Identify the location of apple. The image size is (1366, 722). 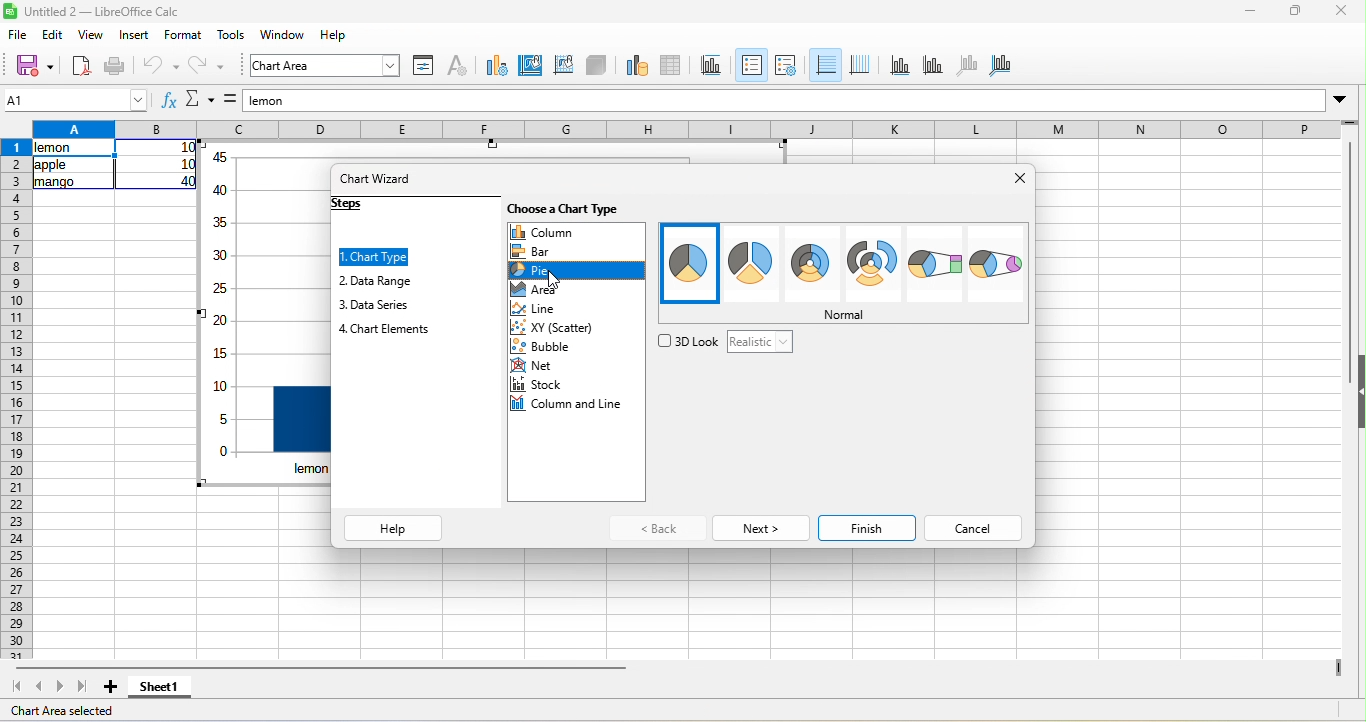
(52, 166).